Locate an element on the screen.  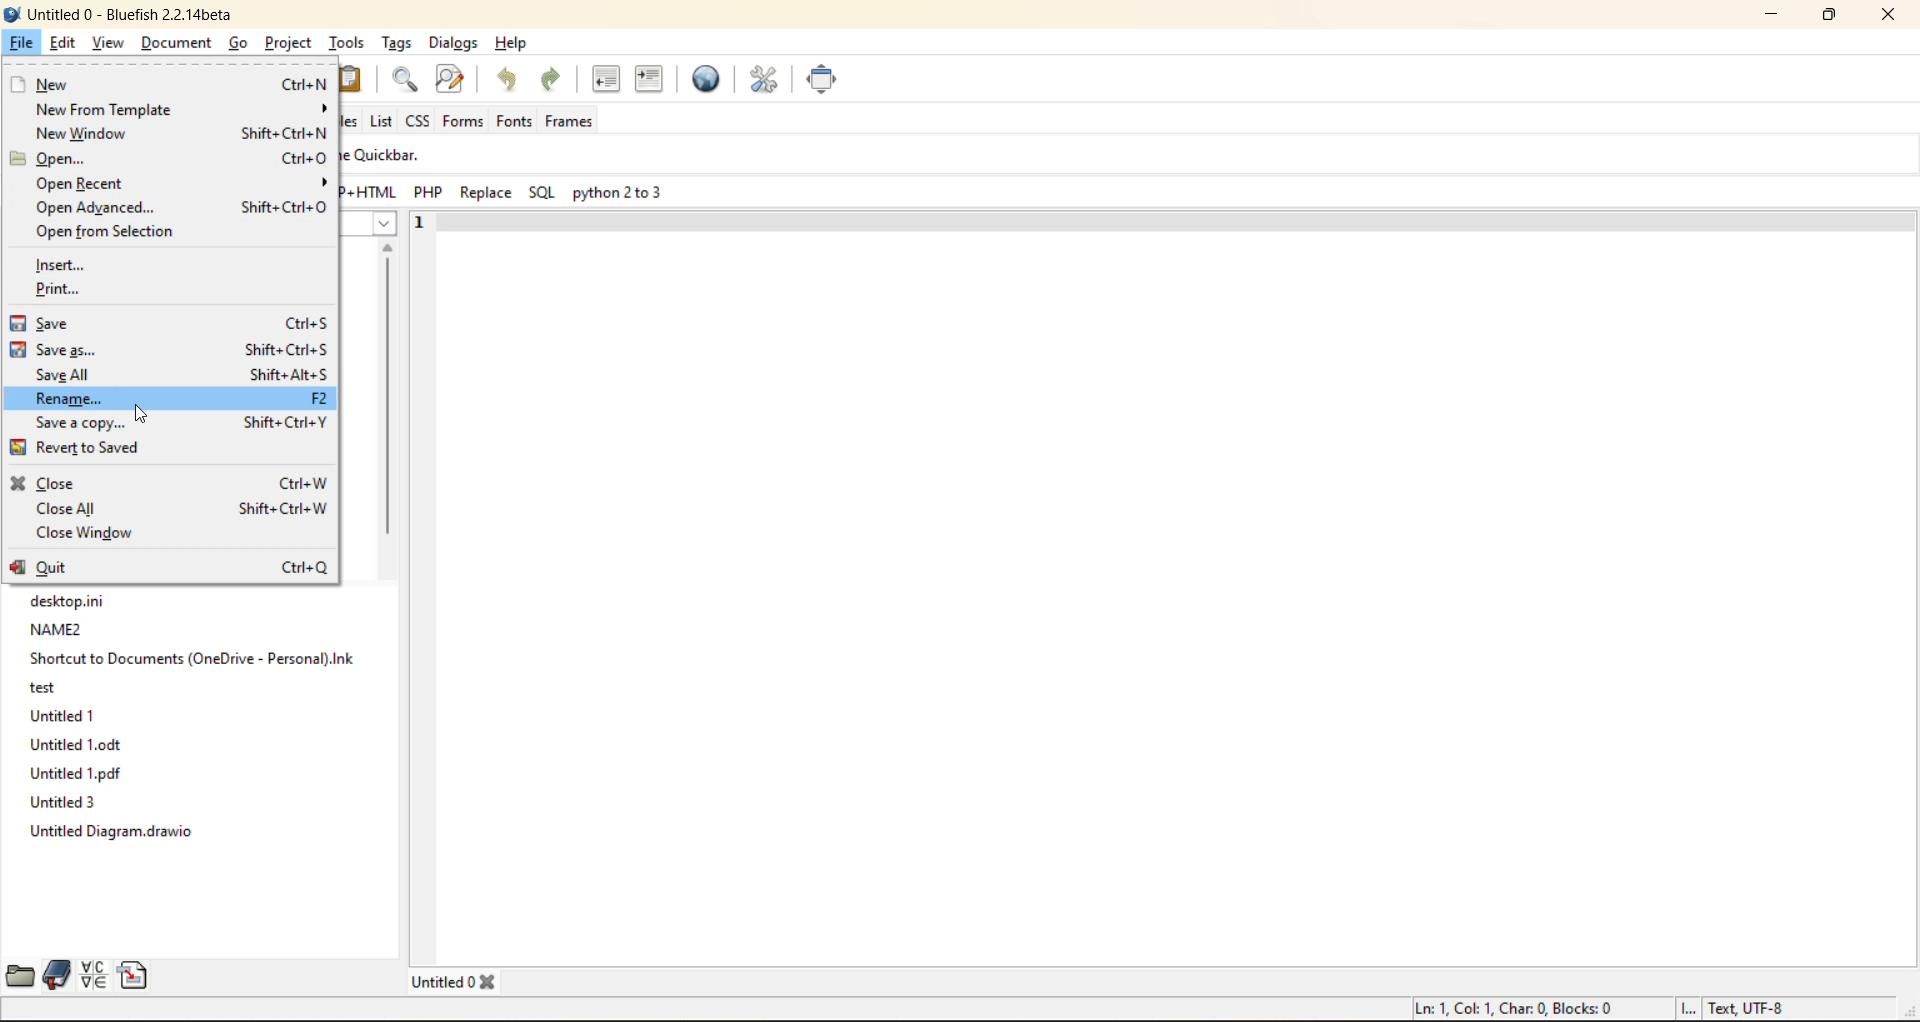
new is located at coordinates (12, 86).